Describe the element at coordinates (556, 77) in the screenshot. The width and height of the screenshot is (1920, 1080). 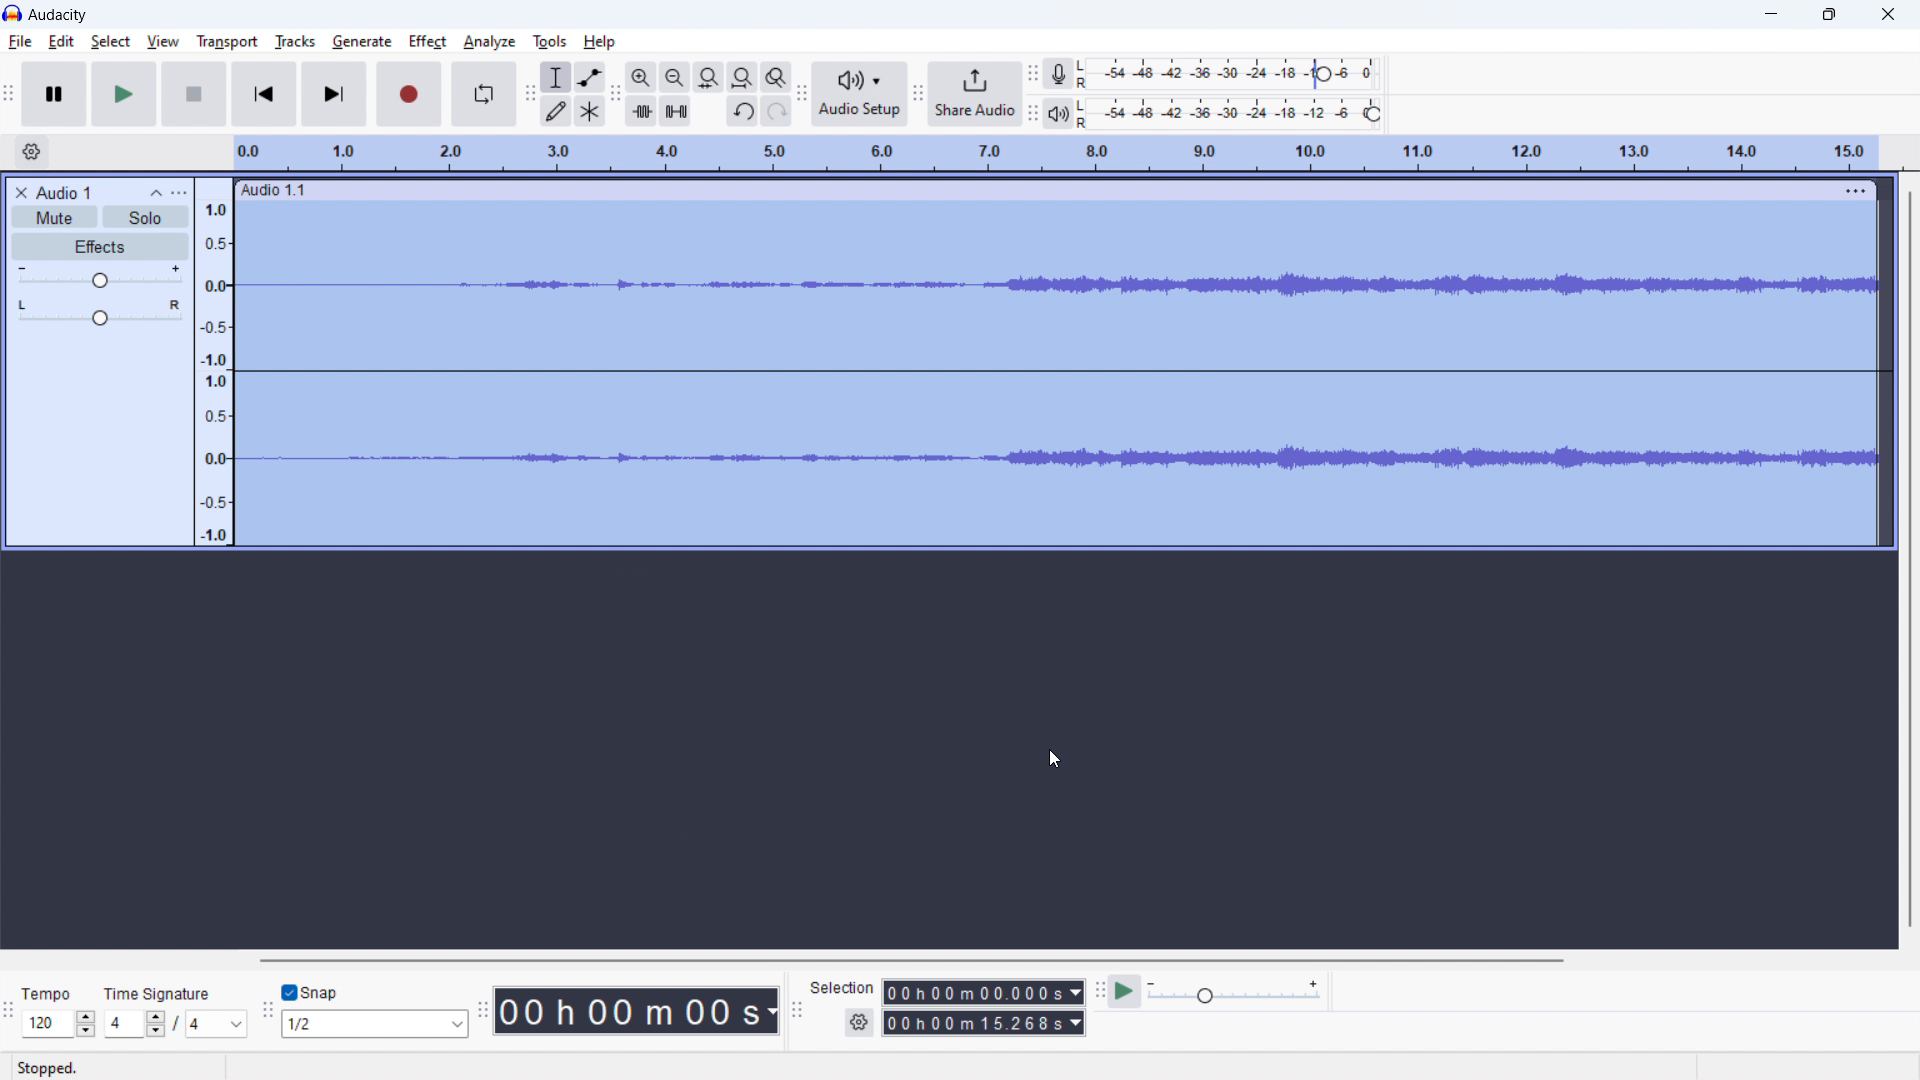
I see `selection tool` at that location.